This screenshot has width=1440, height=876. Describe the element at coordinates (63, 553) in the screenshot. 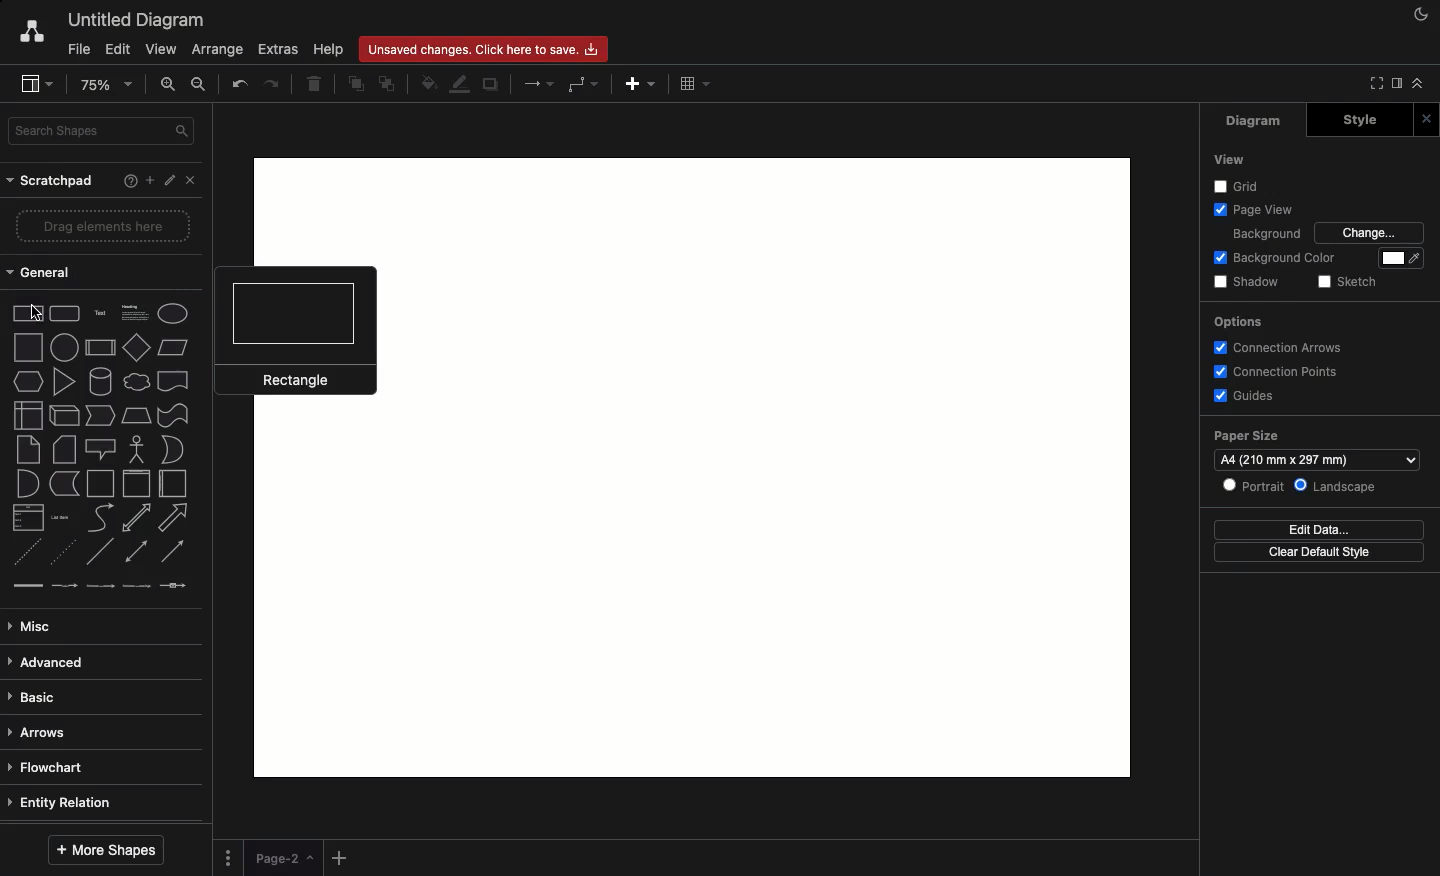

I see `dotted line` at that location.